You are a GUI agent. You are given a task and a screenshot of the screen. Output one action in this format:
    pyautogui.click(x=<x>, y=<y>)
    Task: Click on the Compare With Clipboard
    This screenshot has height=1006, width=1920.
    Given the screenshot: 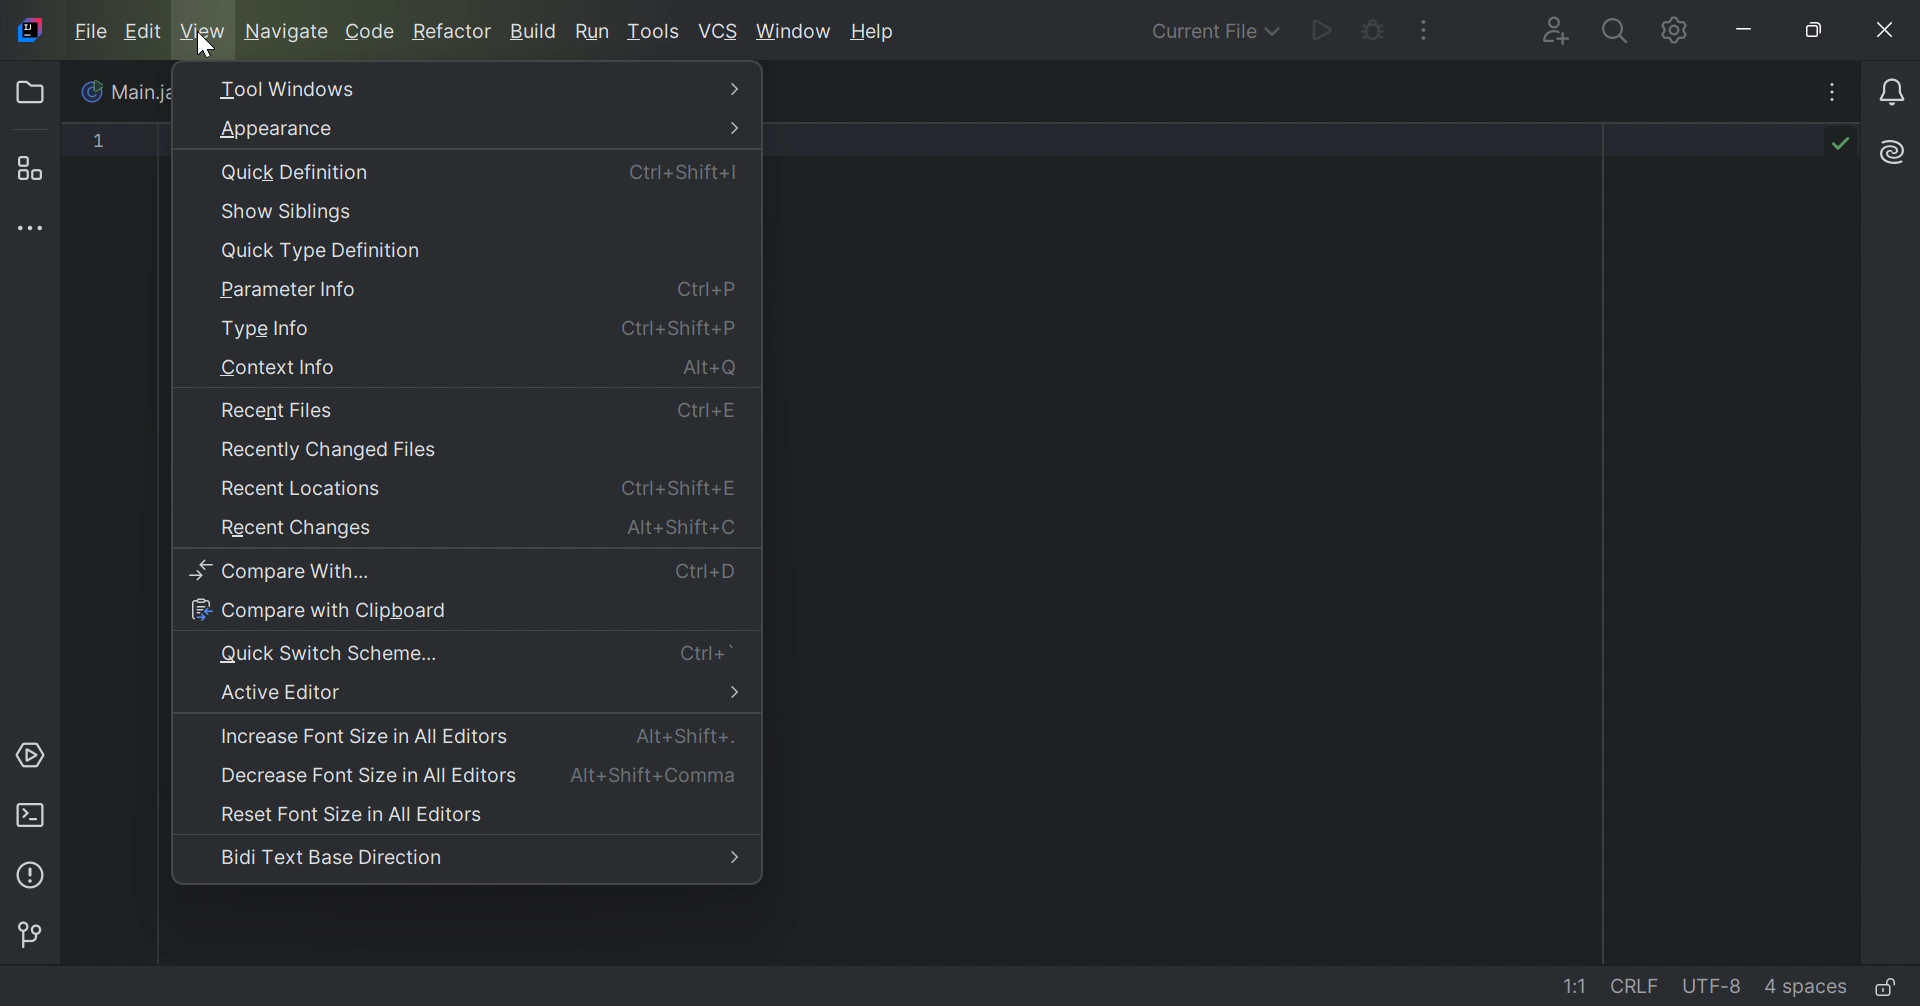 What is the action you would take?
    pyautogui.click(x=319, y=611)
    